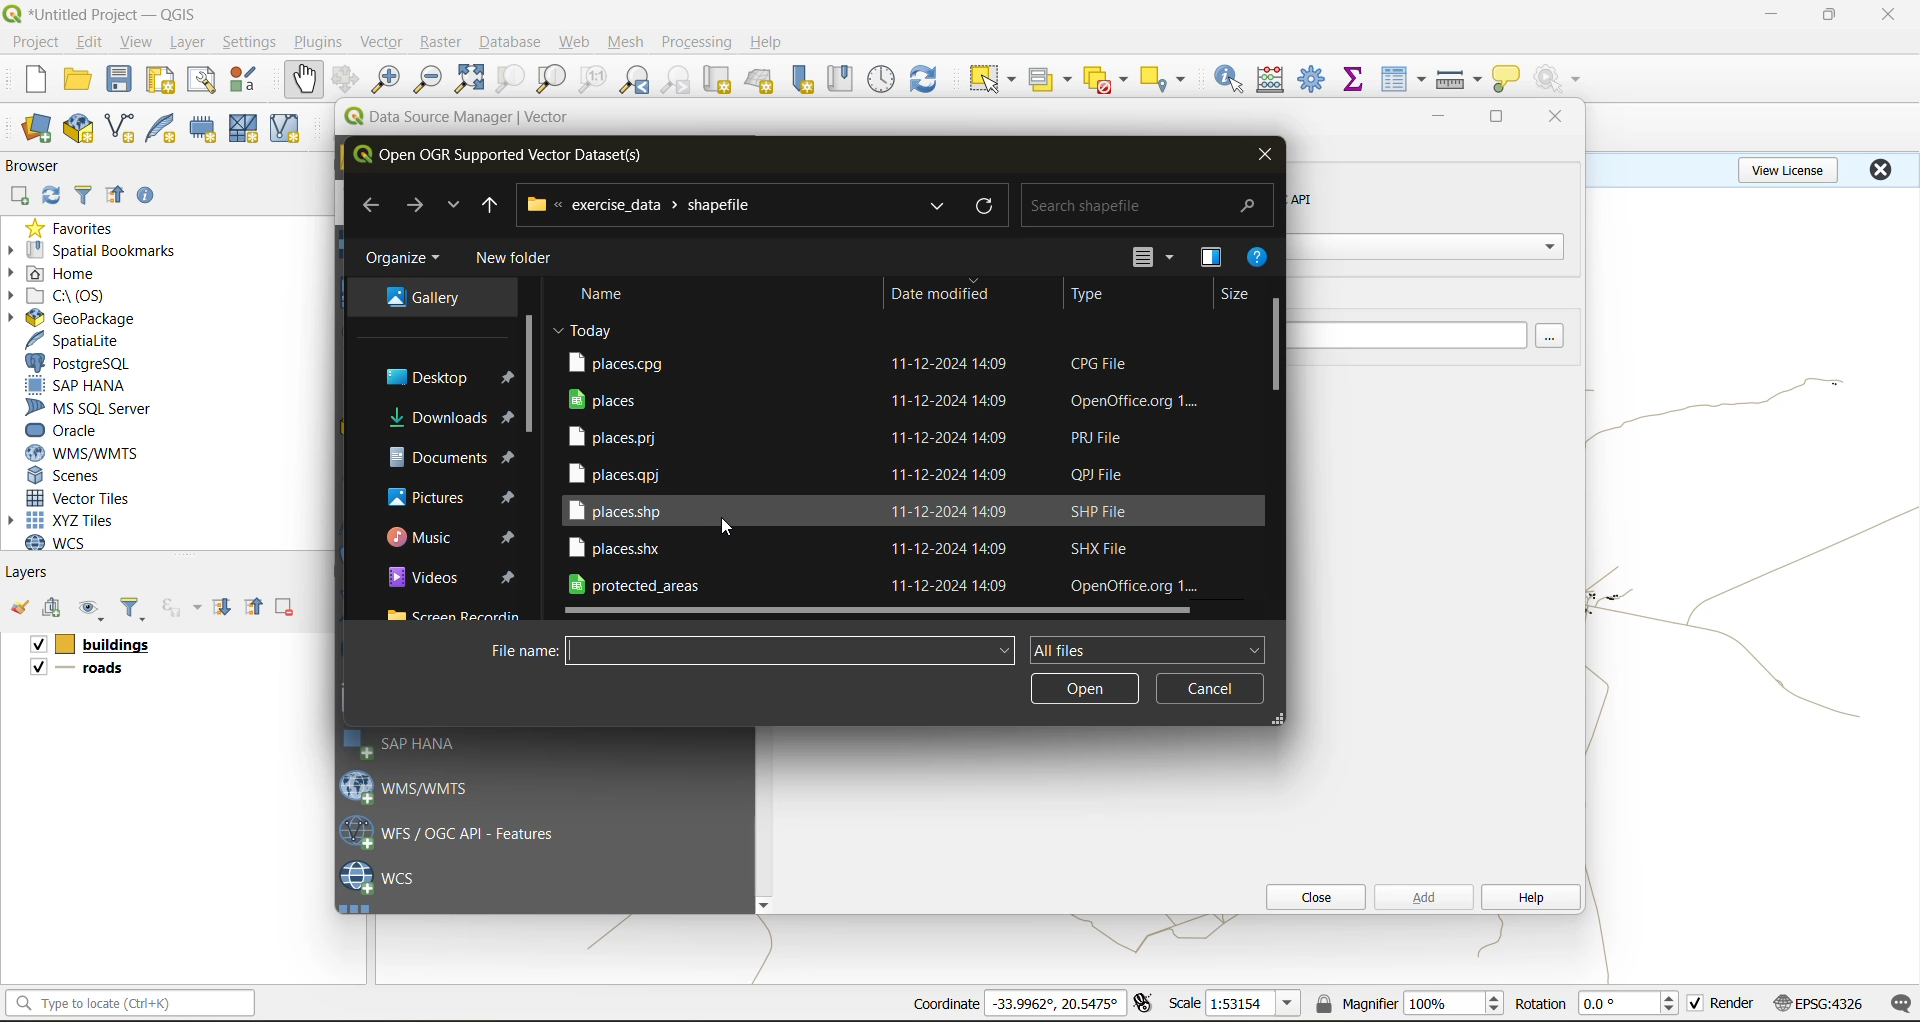 The width and height of the screenshot is (1920, 1022). Describe the element at coordinates (1499, 121) in the screenshot. I see `maximize` at that location.